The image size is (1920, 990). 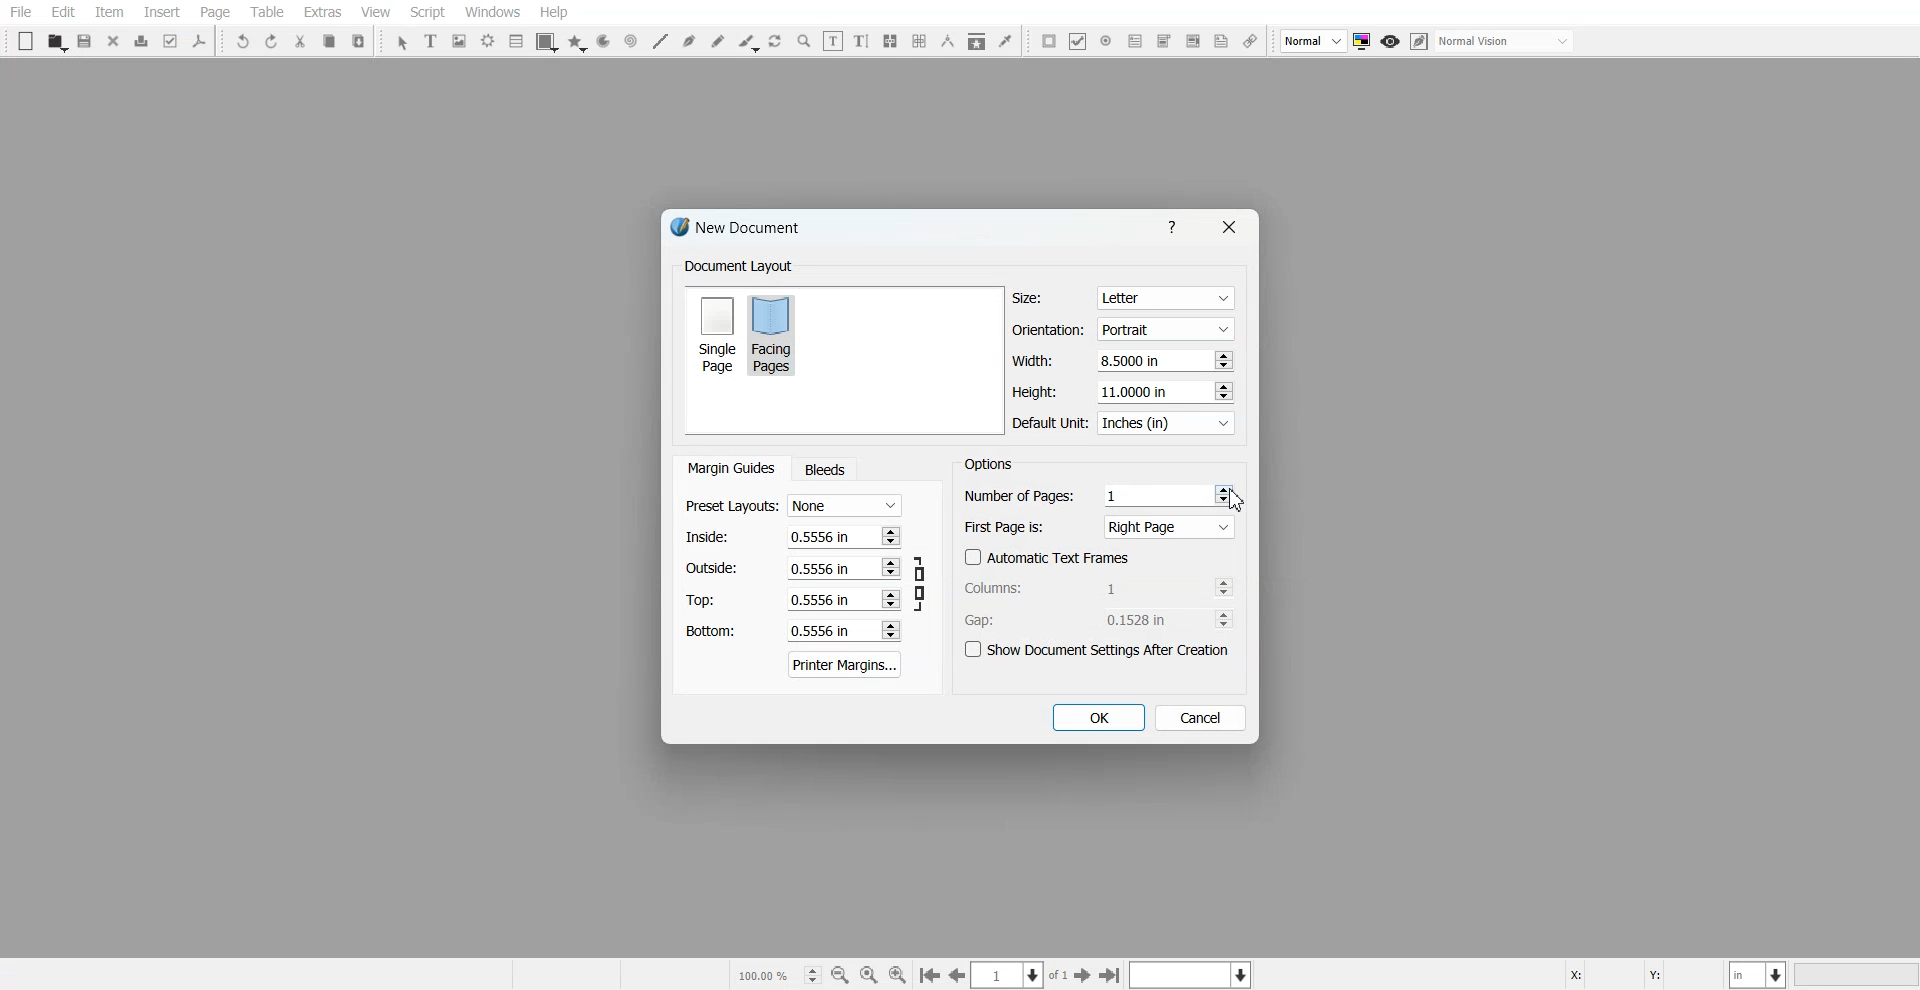 What do you see at coordinates (817, 567) in the screenshot?
I see `0.5556 in` at bounding box center [817, 567].